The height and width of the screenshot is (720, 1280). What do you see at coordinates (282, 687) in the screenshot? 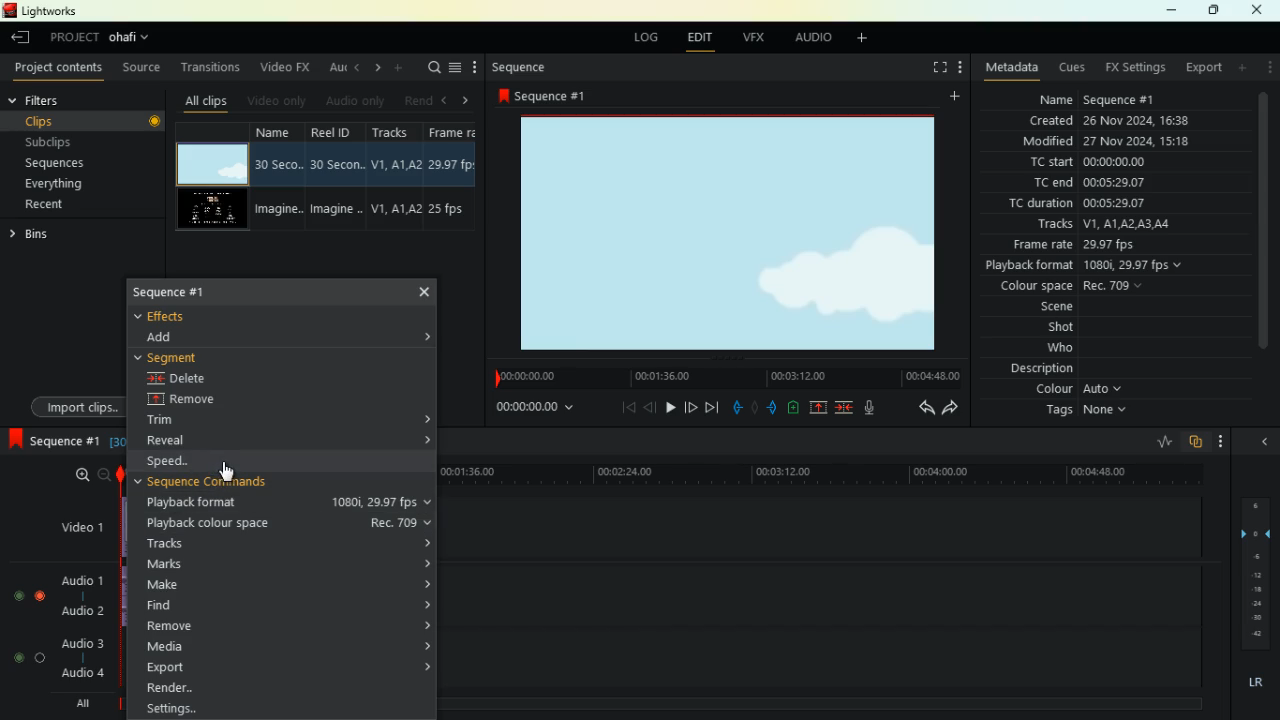
I see `render` at bounding box center [282, 687].